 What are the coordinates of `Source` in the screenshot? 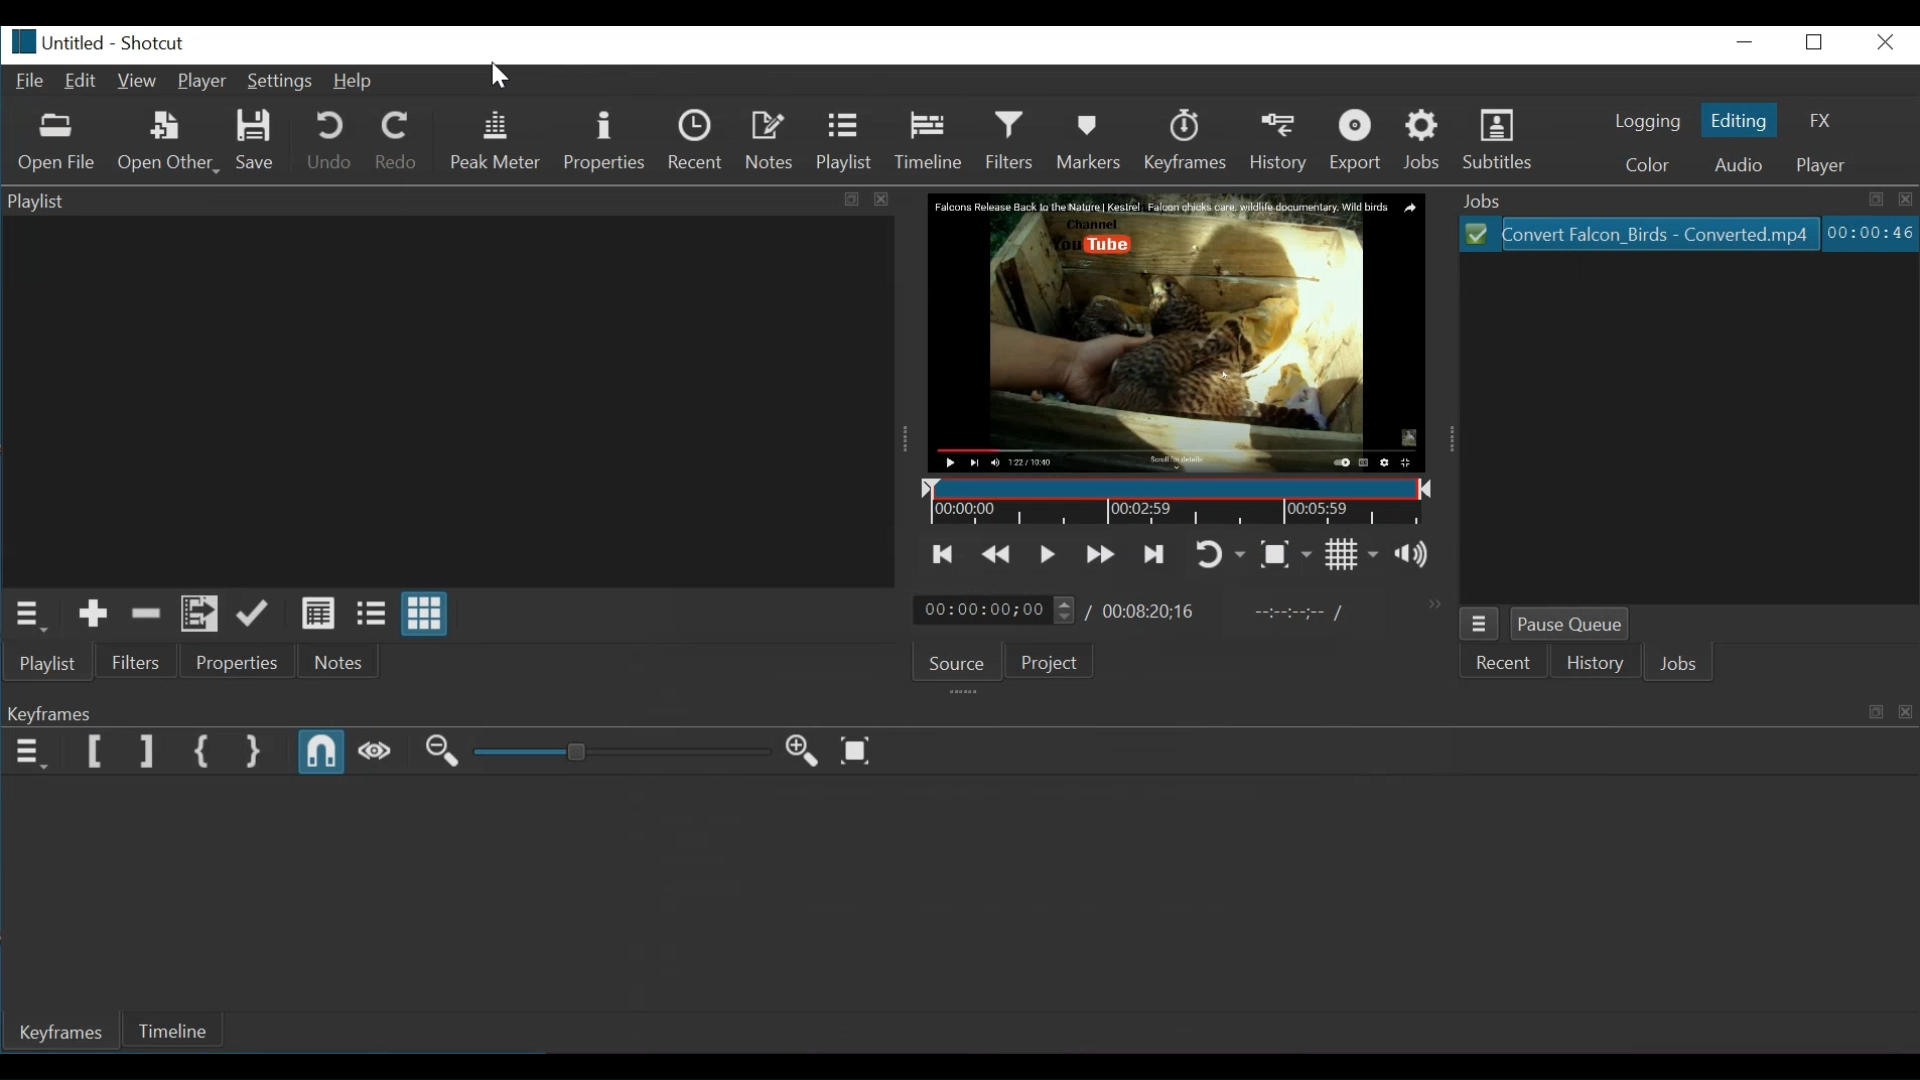 It's located at (959, 665).